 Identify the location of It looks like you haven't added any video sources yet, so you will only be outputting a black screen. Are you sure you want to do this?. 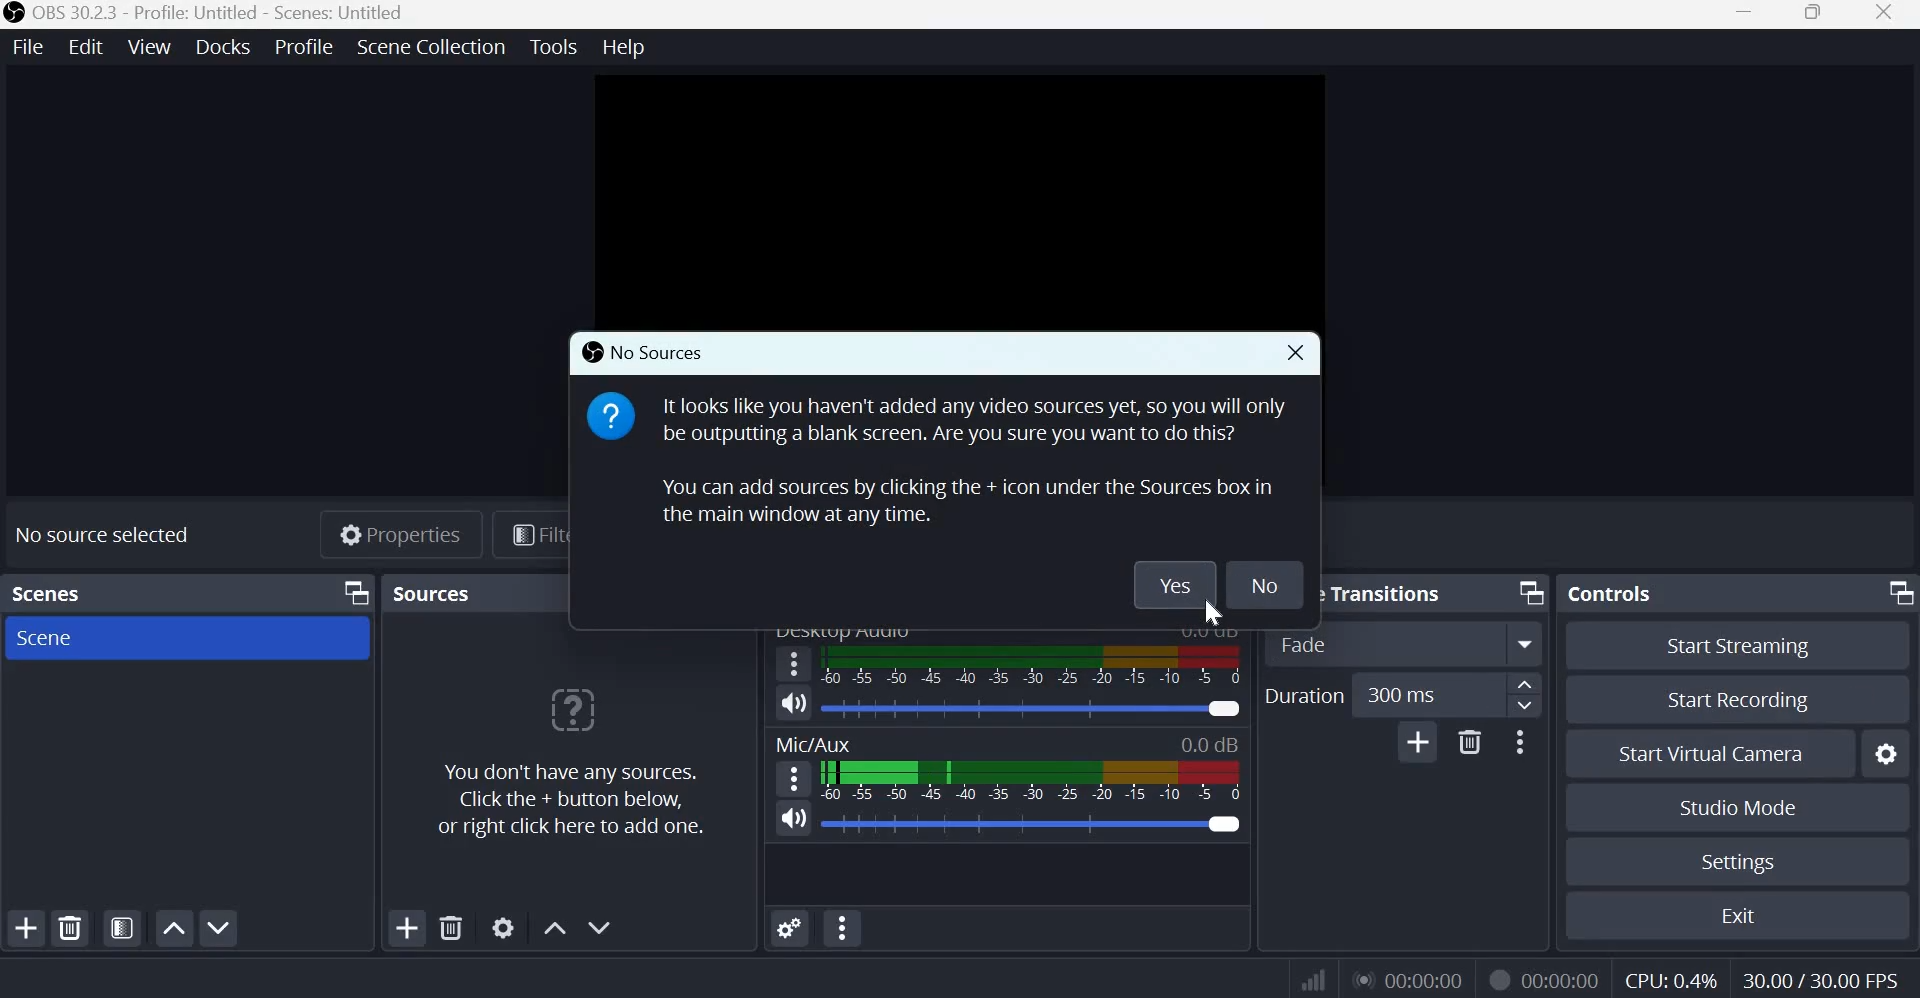
(947, 419).